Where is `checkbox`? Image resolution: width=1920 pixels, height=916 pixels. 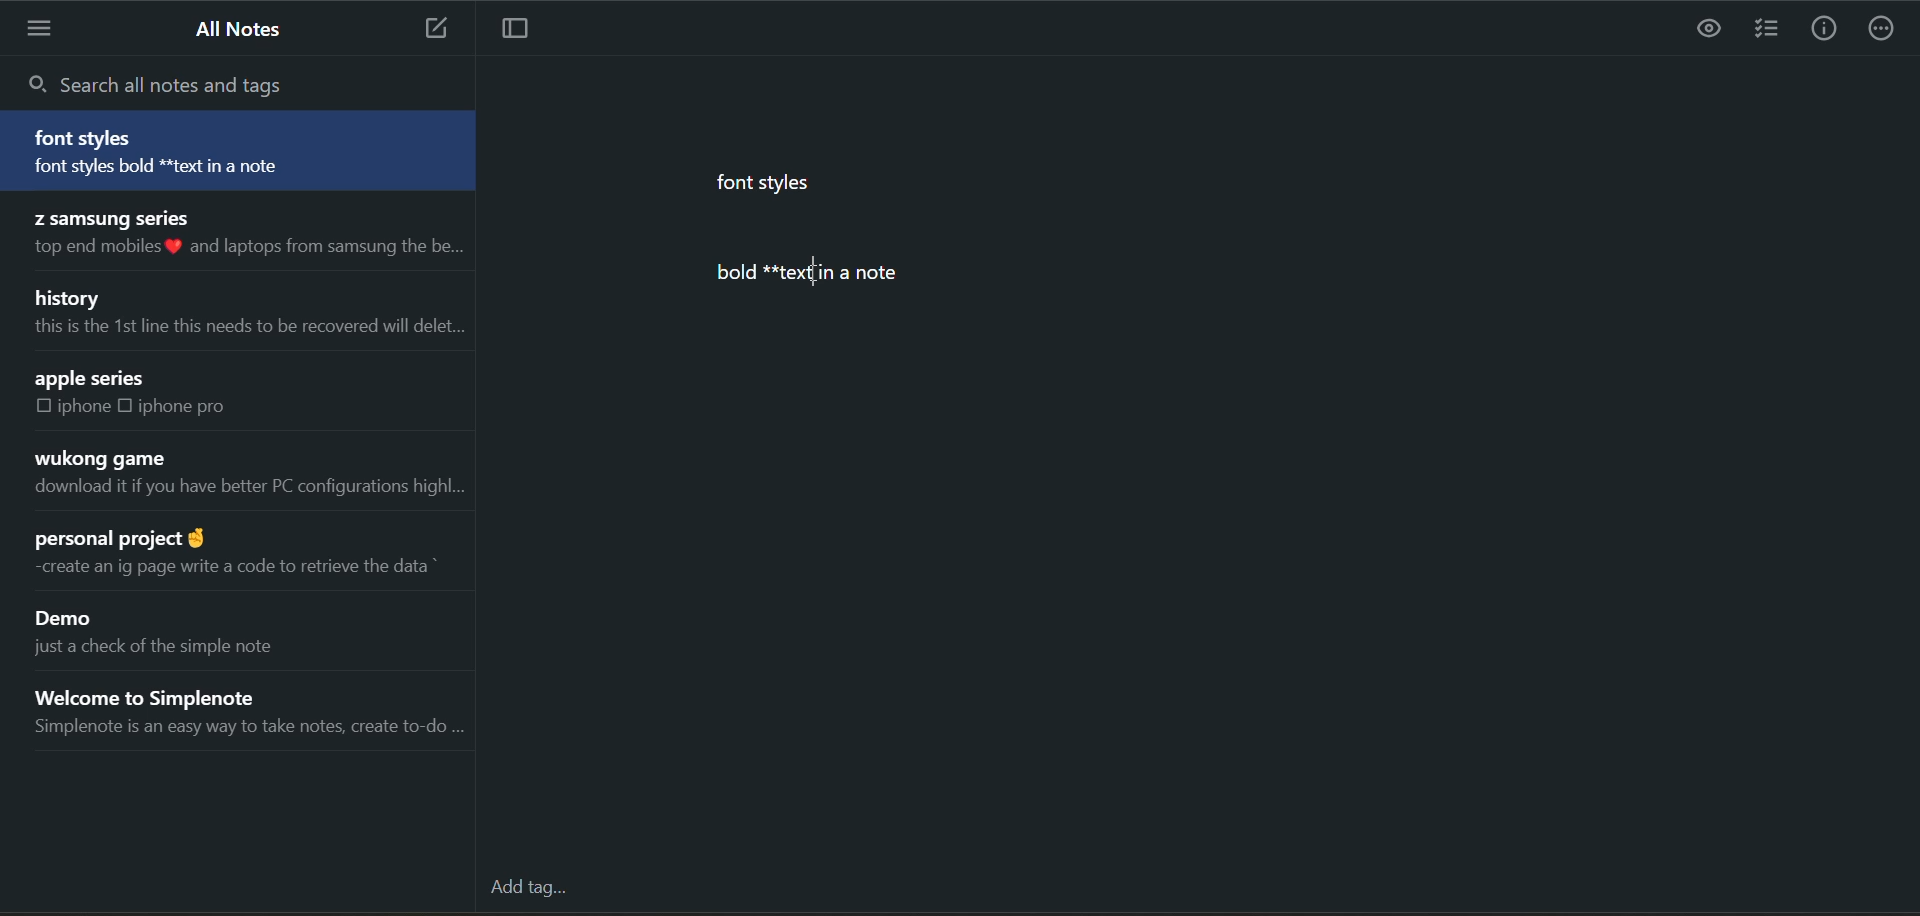 checkbox is located at coordinates (130, 405).